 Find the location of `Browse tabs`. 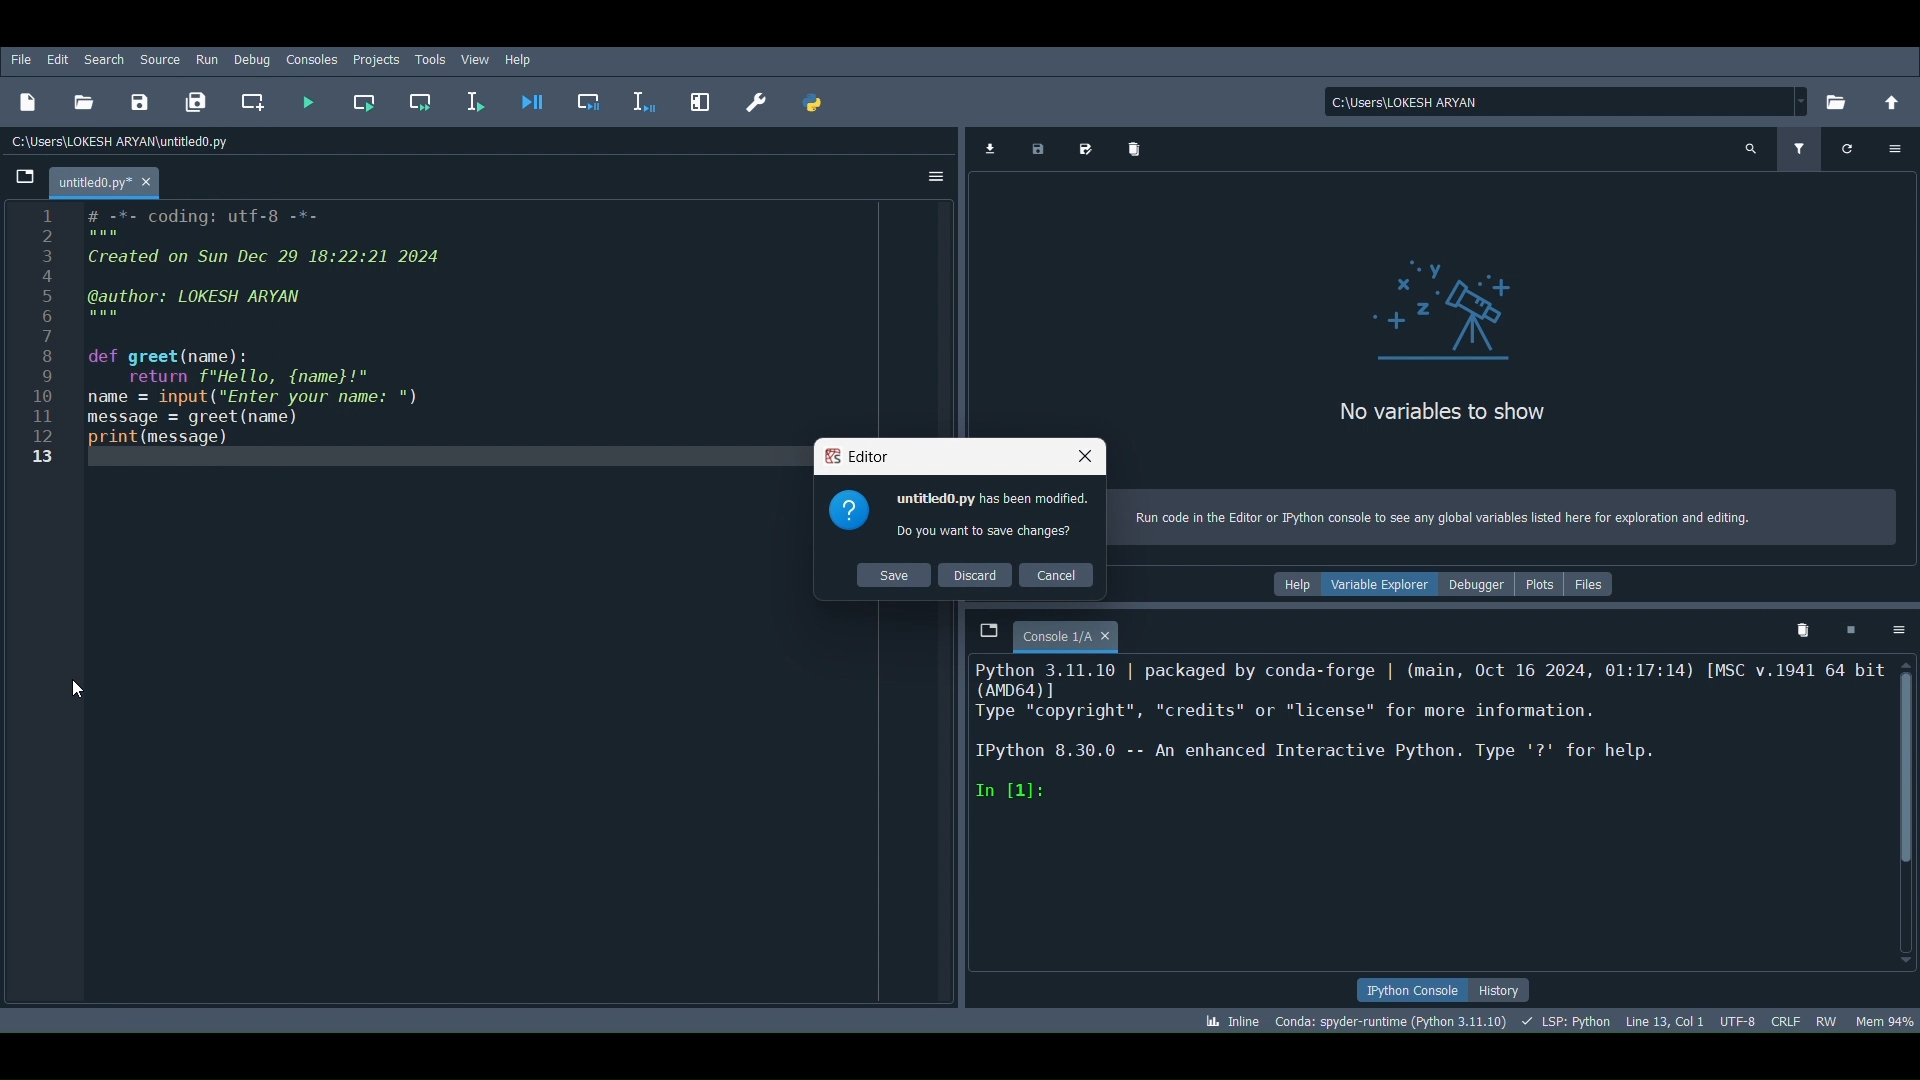

Browse tabs is located at coordinates (985, 631).